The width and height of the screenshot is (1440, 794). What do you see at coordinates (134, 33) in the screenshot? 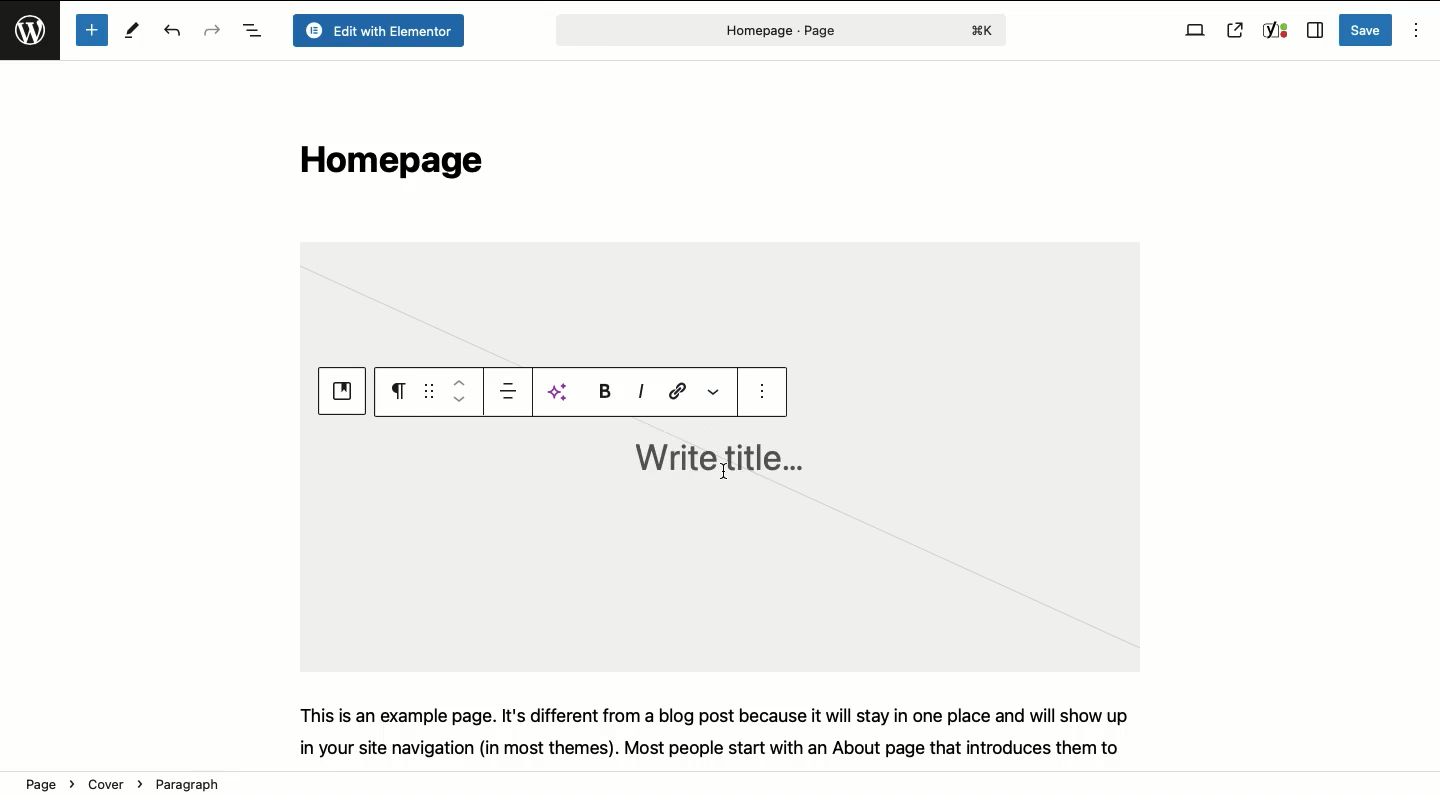
I see `Tools` at bounding box center [134, 33].